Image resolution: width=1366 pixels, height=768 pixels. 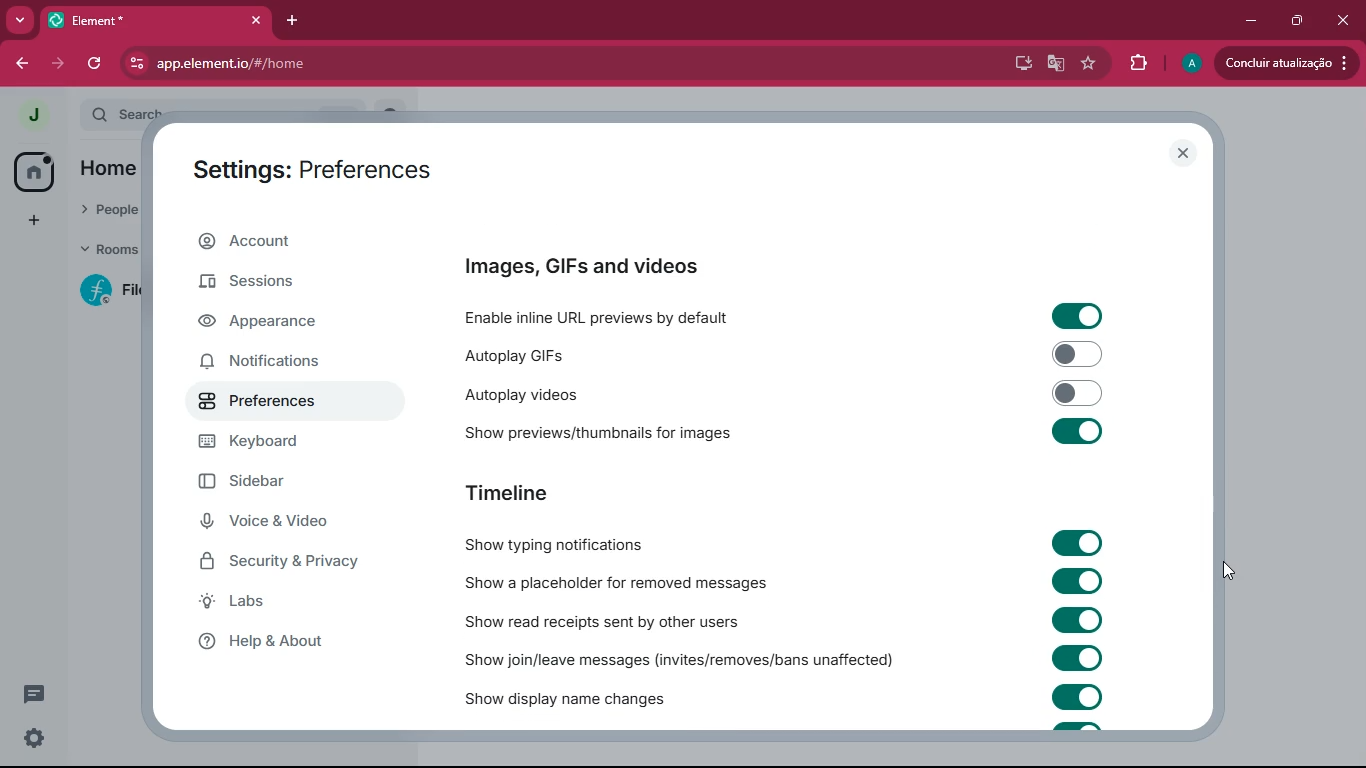 I want to click on tab, so click(x=128, y=20).